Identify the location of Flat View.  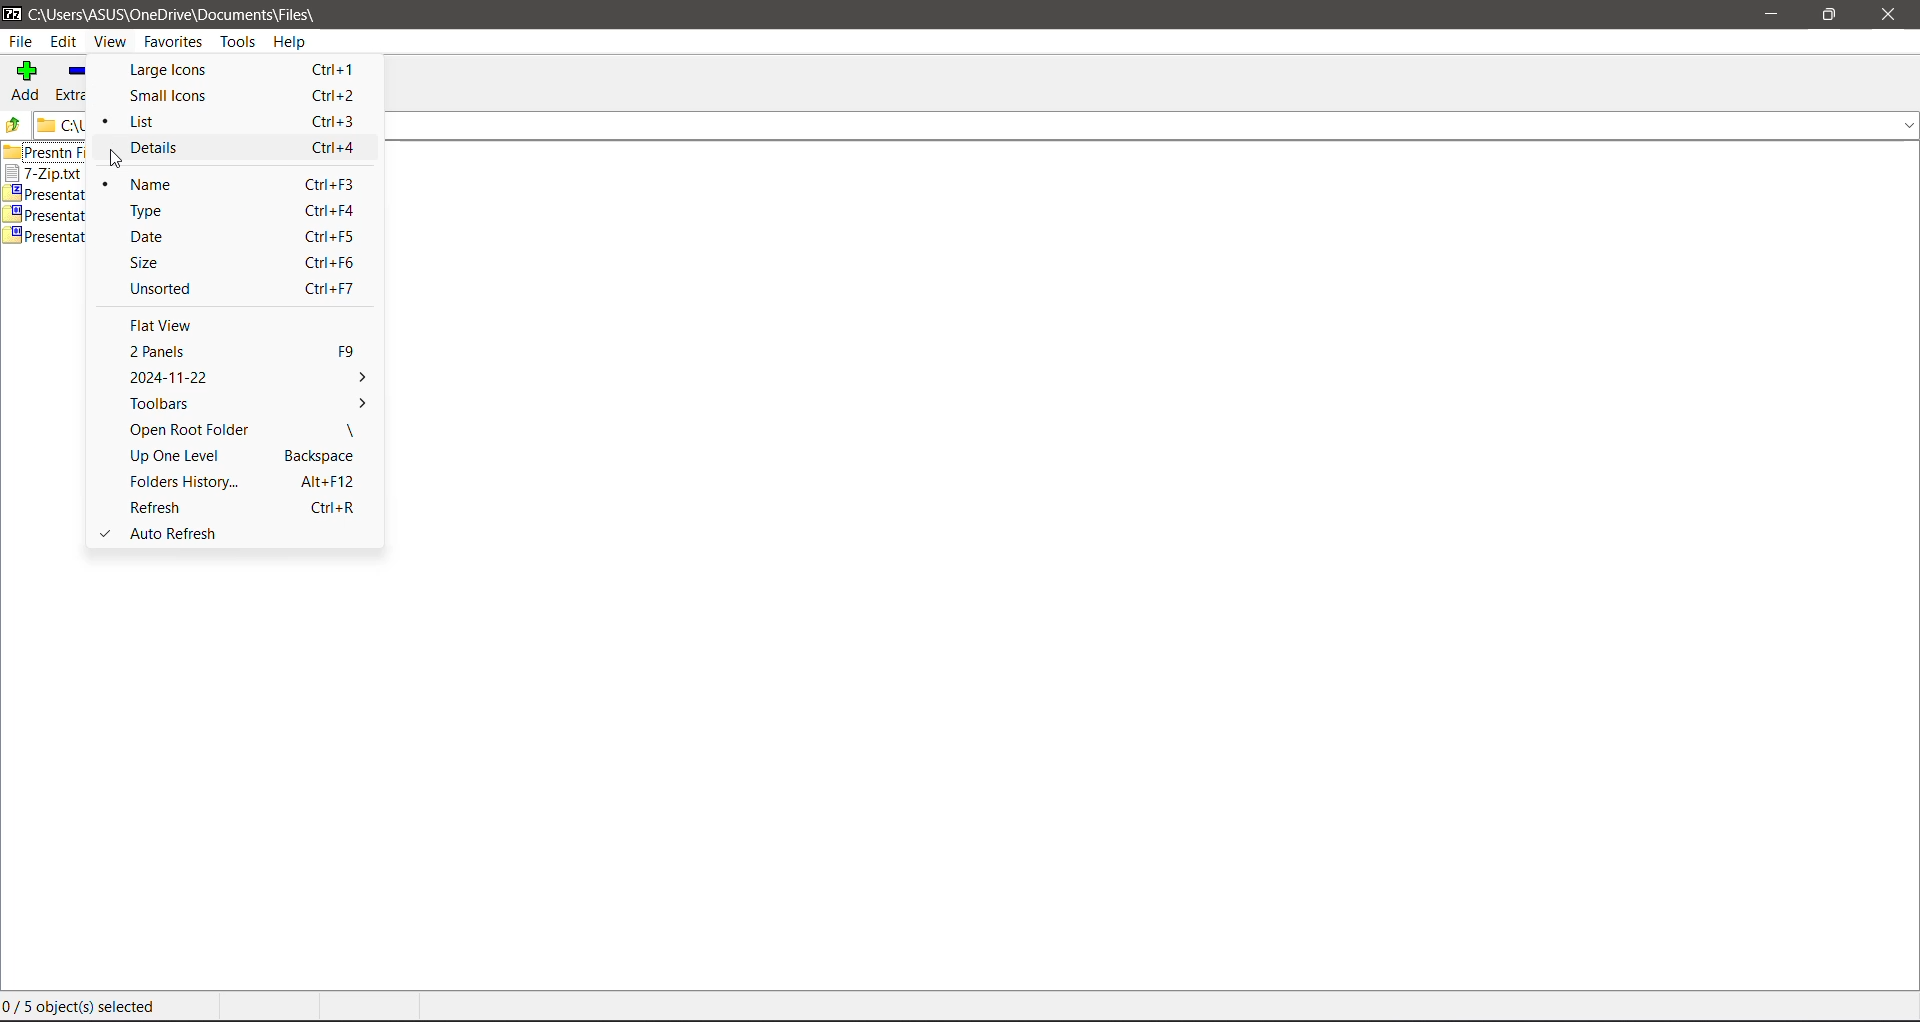
(176, 327).